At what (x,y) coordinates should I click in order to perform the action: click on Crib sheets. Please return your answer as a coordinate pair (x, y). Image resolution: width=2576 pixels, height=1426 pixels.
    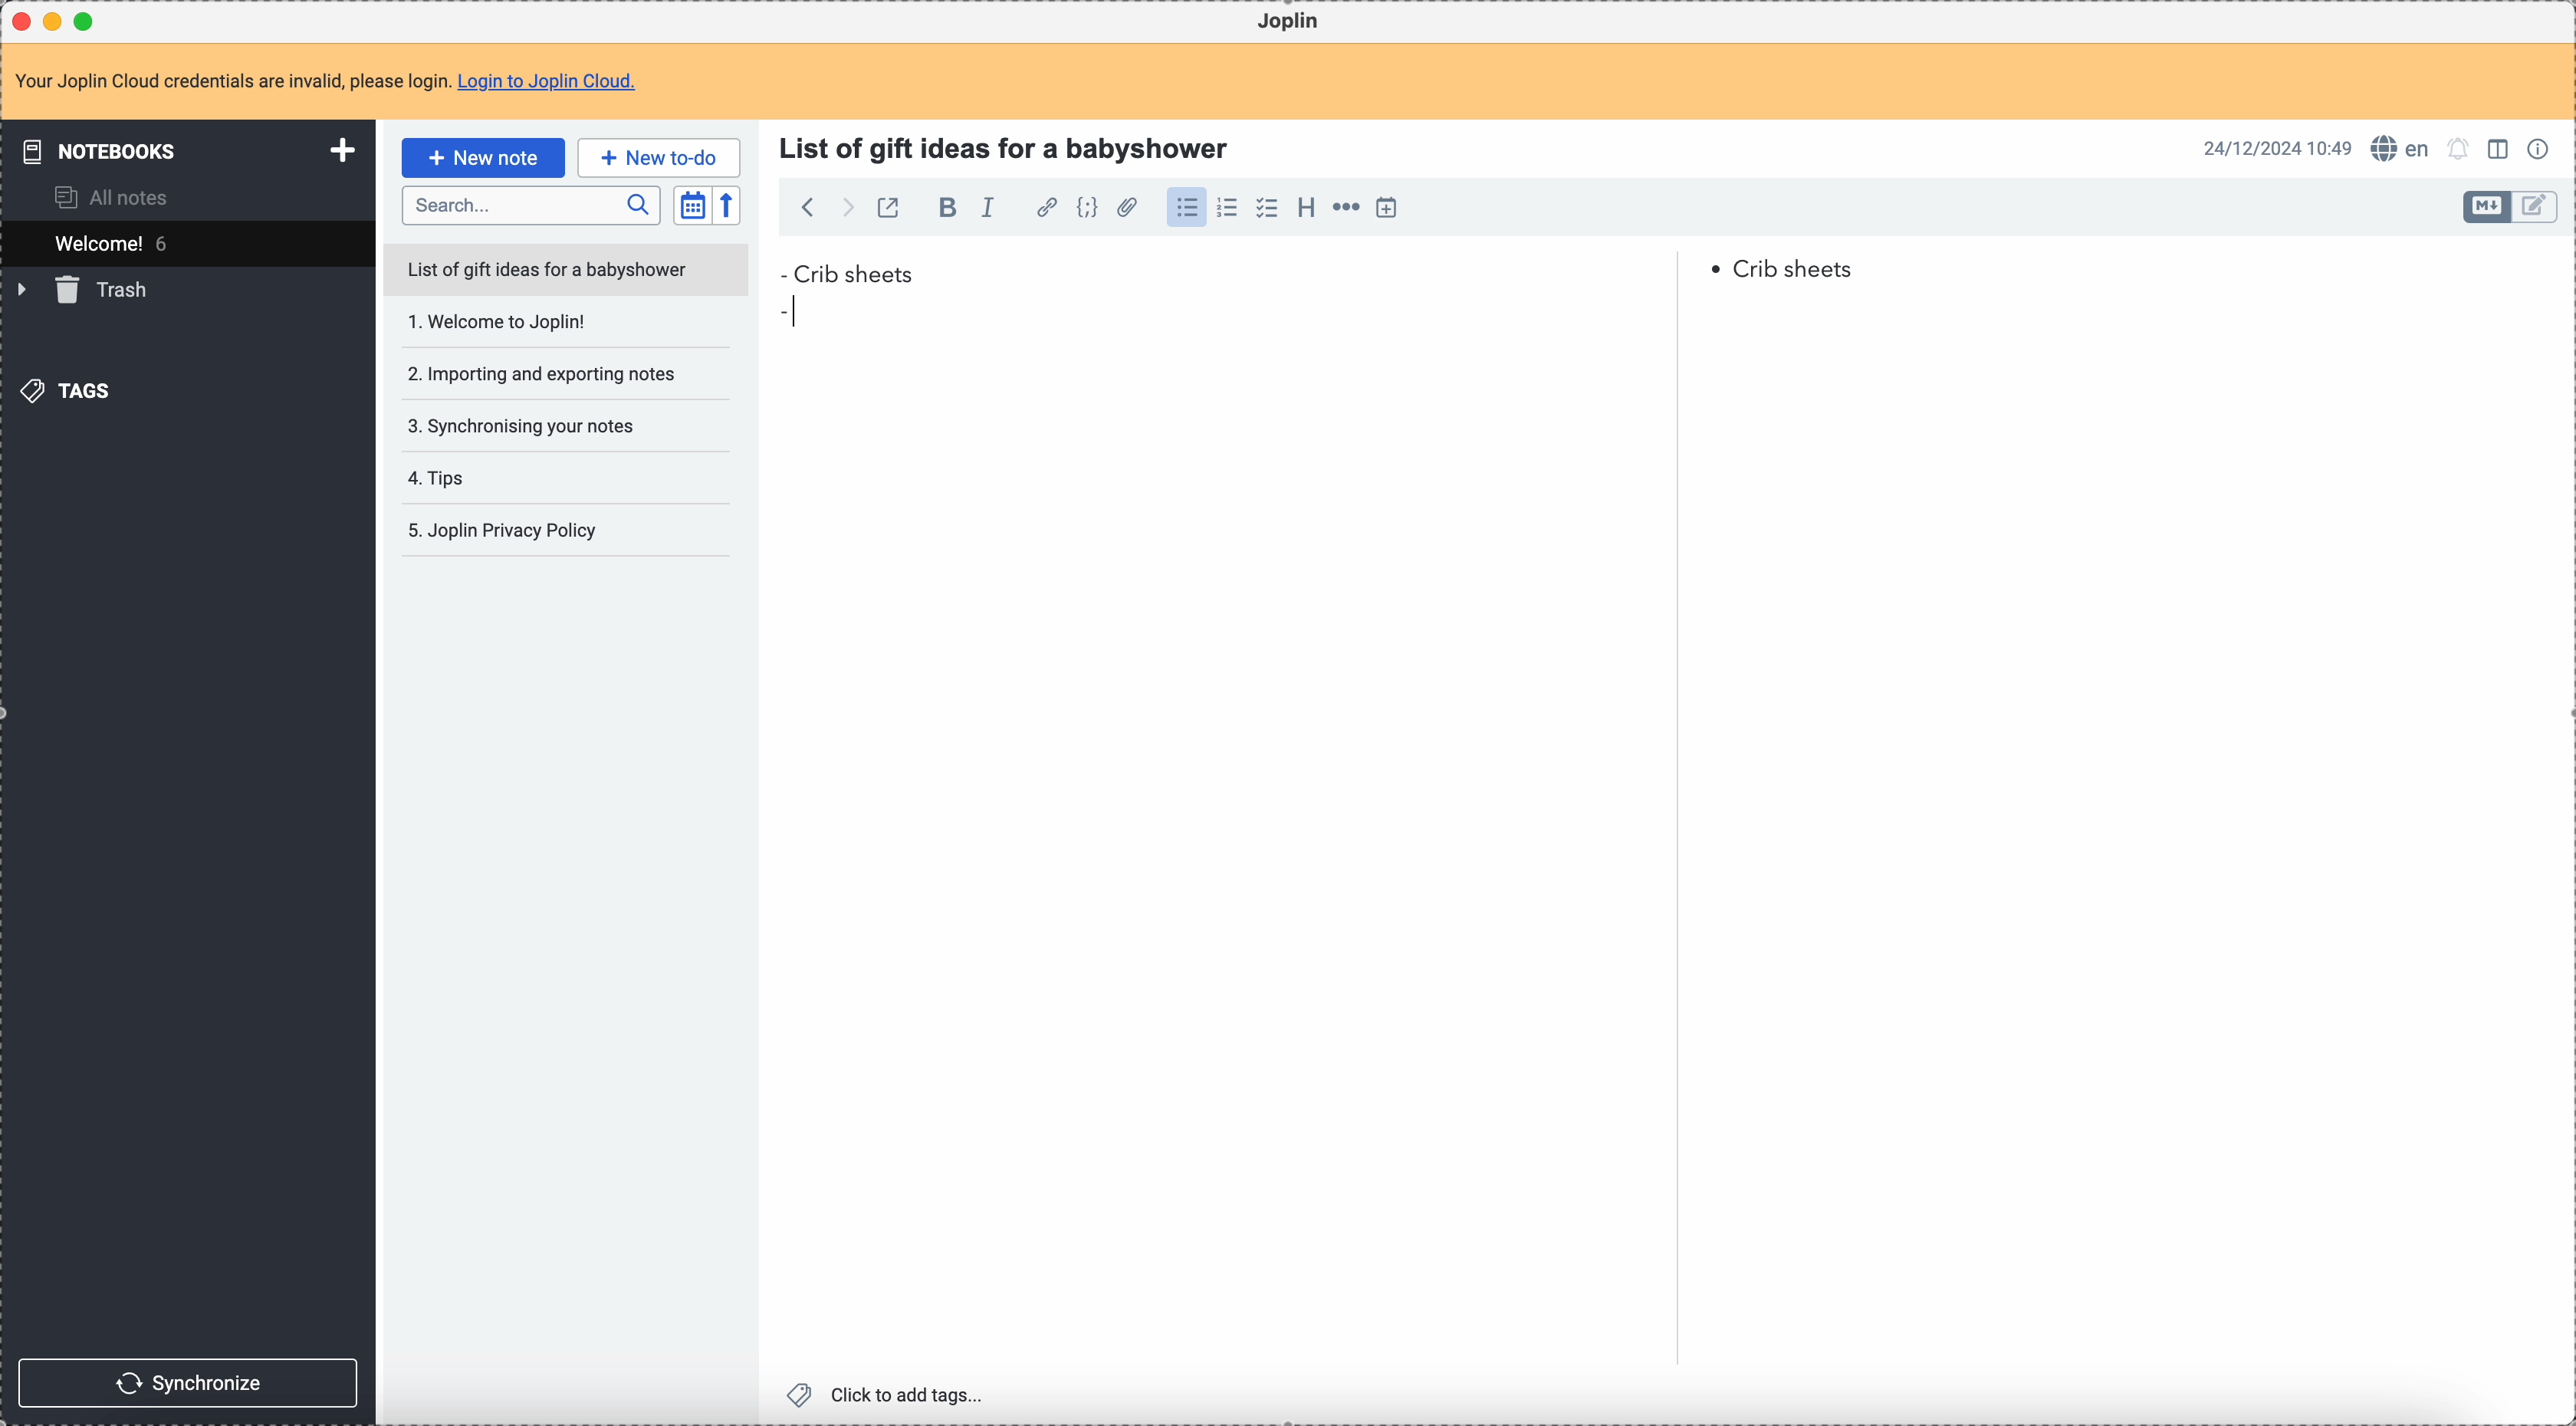
    Looking at the image, I should click on (1330, 272).